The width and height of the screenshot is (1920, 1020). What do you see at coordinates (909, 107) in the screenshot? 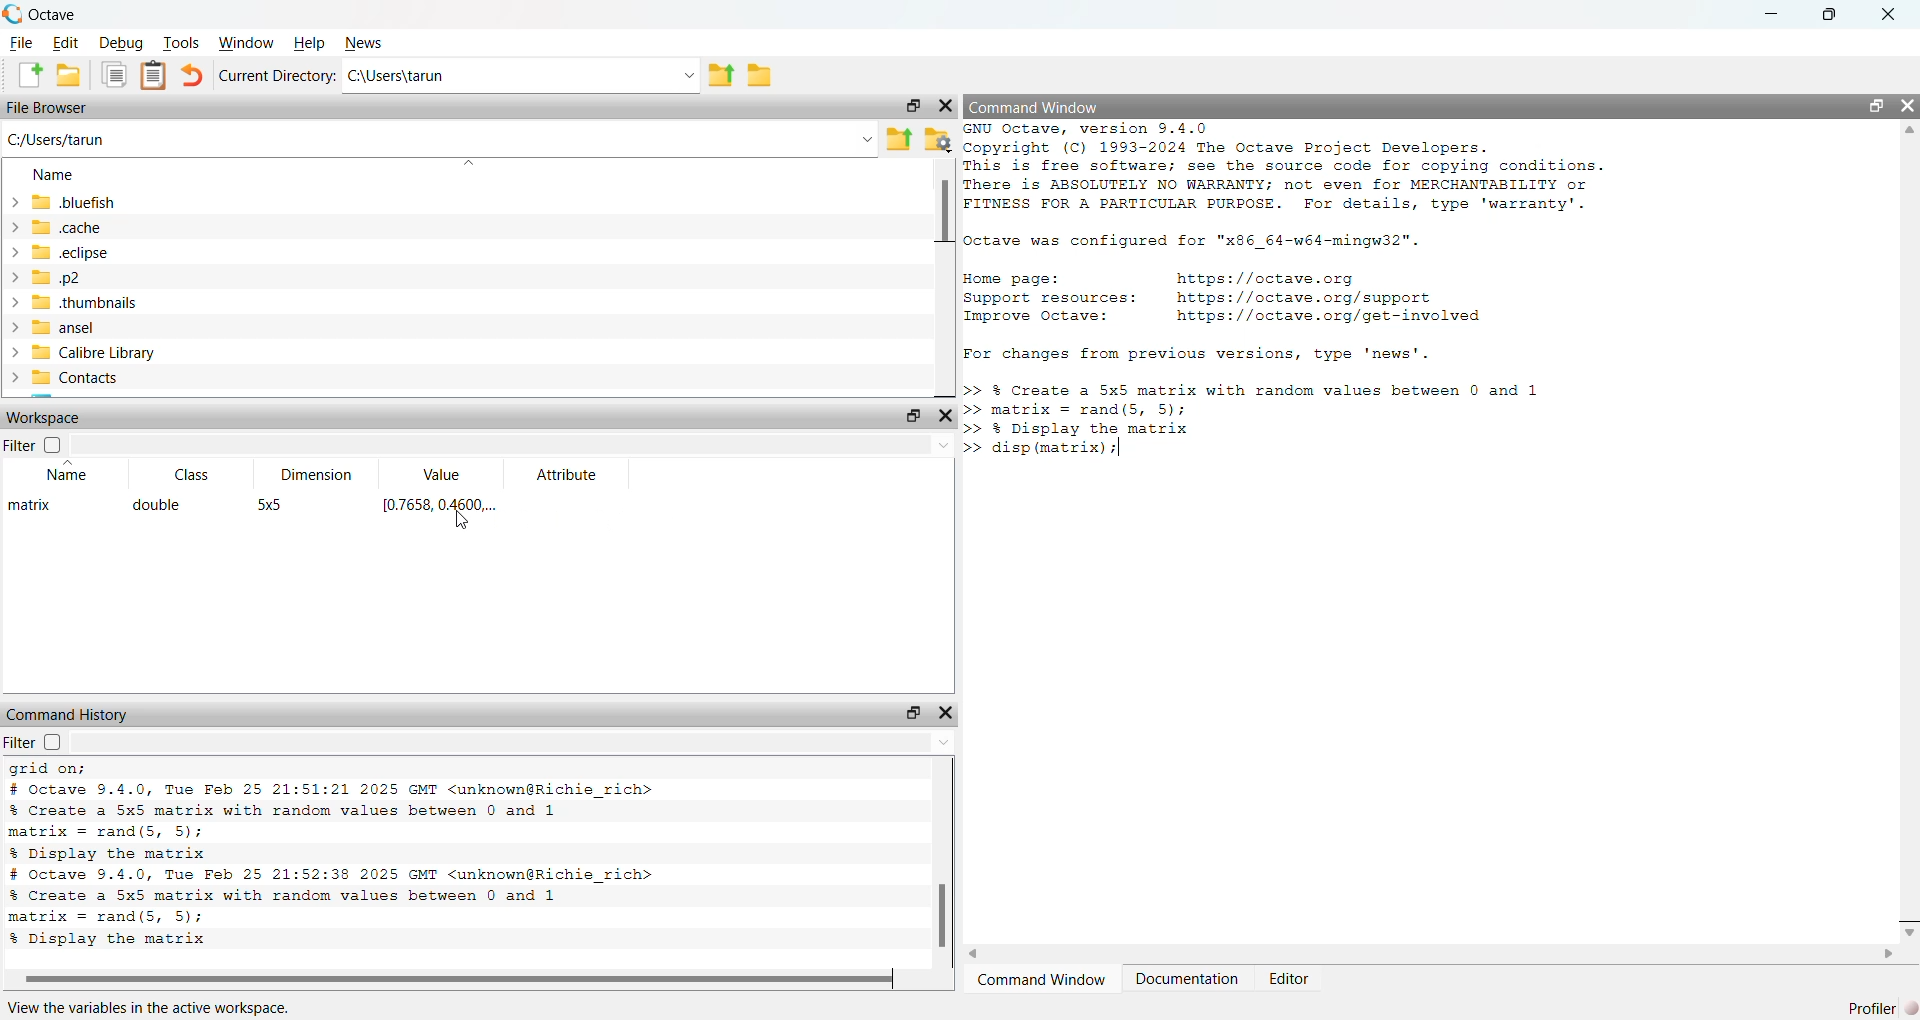
I see `maximise` at bounding box center [909, 107].